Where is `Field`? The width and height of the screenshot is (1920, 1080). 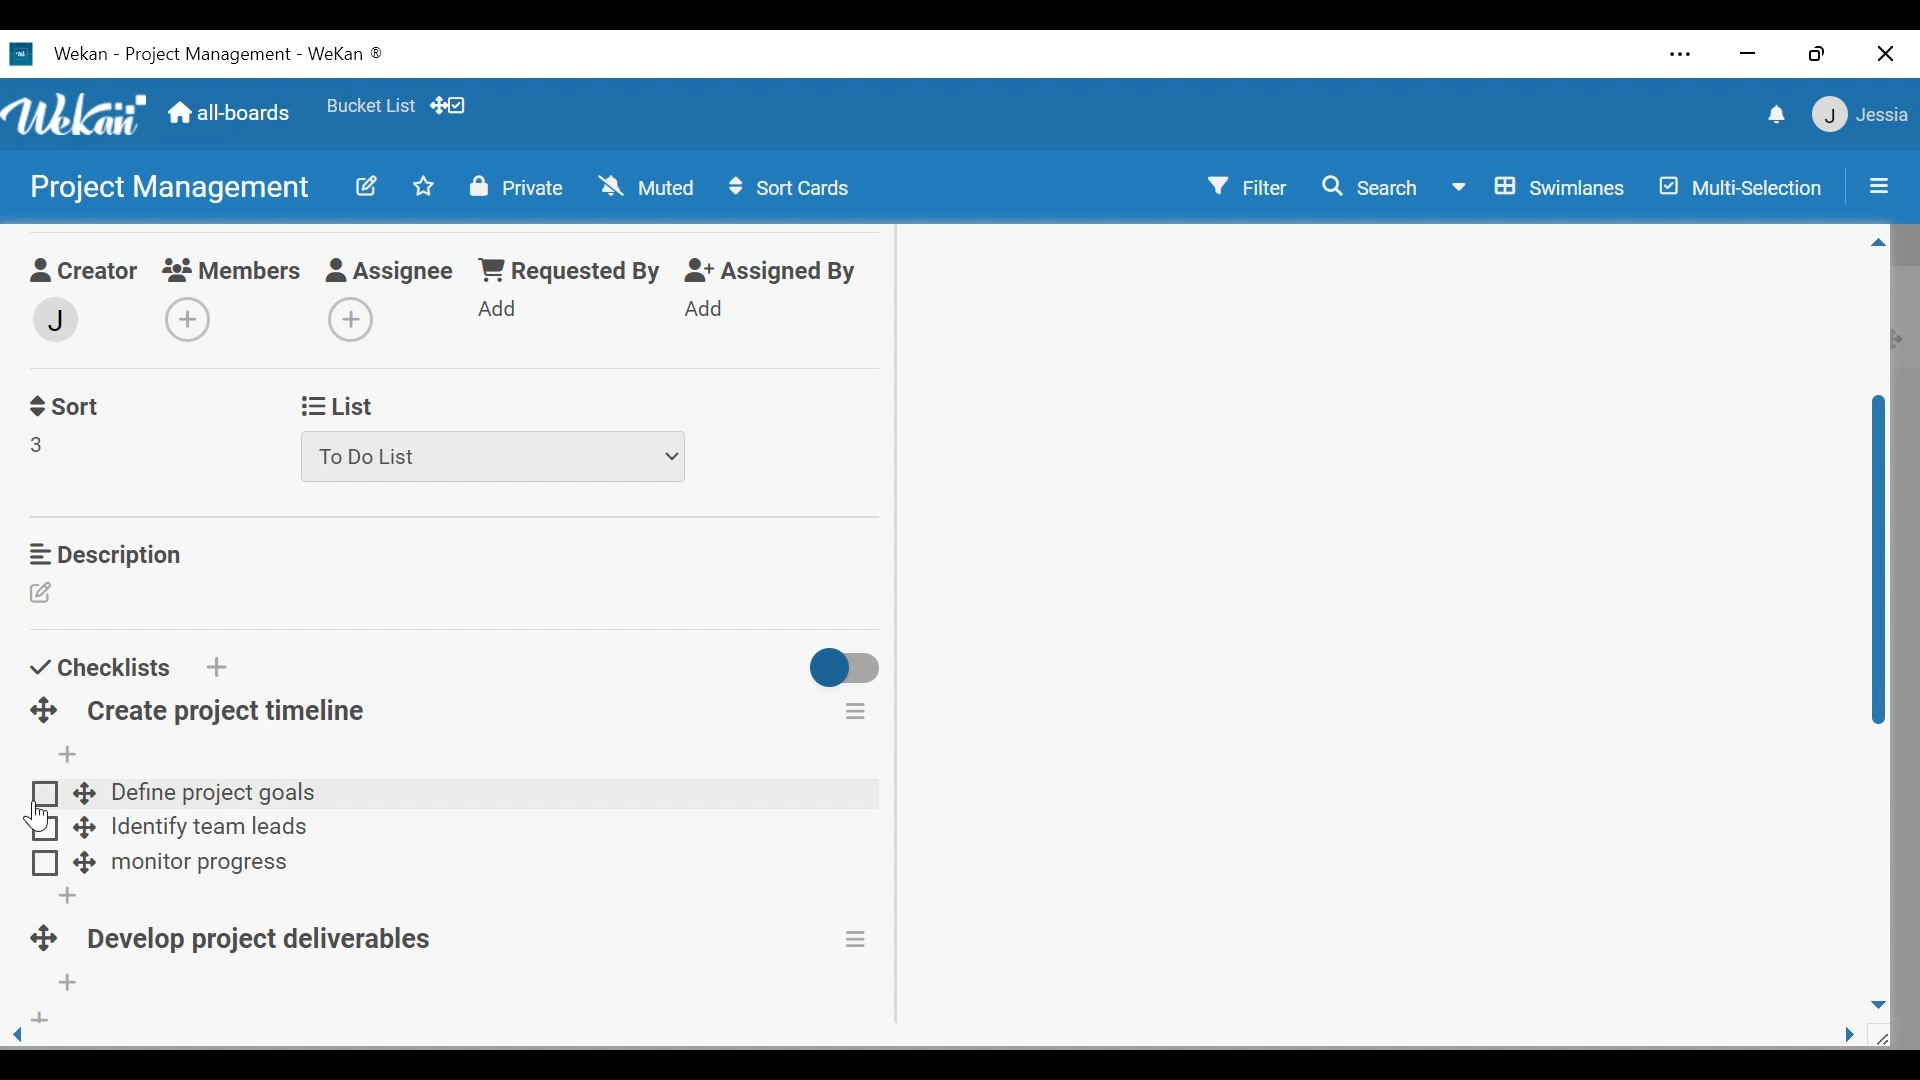 Field is located at coordinates (38, 444).